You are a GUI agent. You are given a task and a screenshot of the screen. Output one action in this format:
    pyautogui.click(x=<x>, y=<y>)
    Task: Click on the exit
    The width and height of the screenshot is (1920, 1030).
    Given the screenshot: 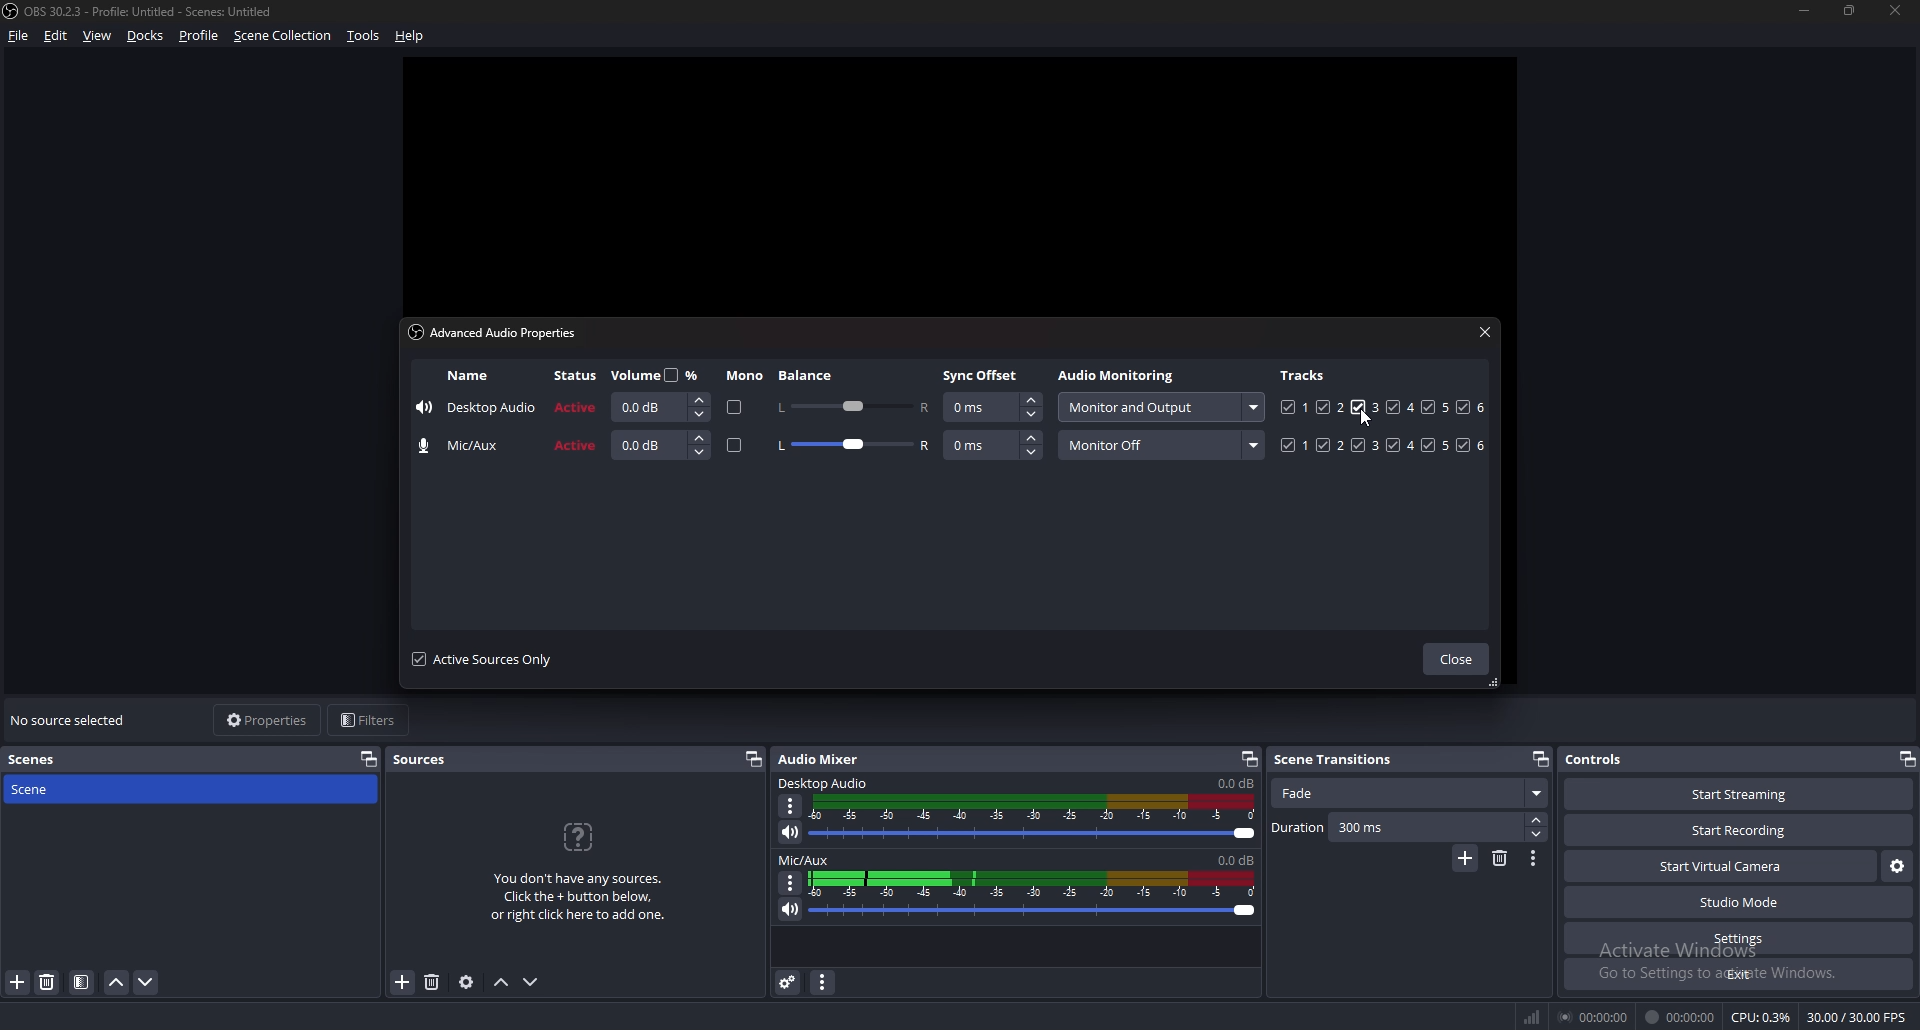 What is the action you would take?
    pyautogui.click(x=1738, y=975)
    